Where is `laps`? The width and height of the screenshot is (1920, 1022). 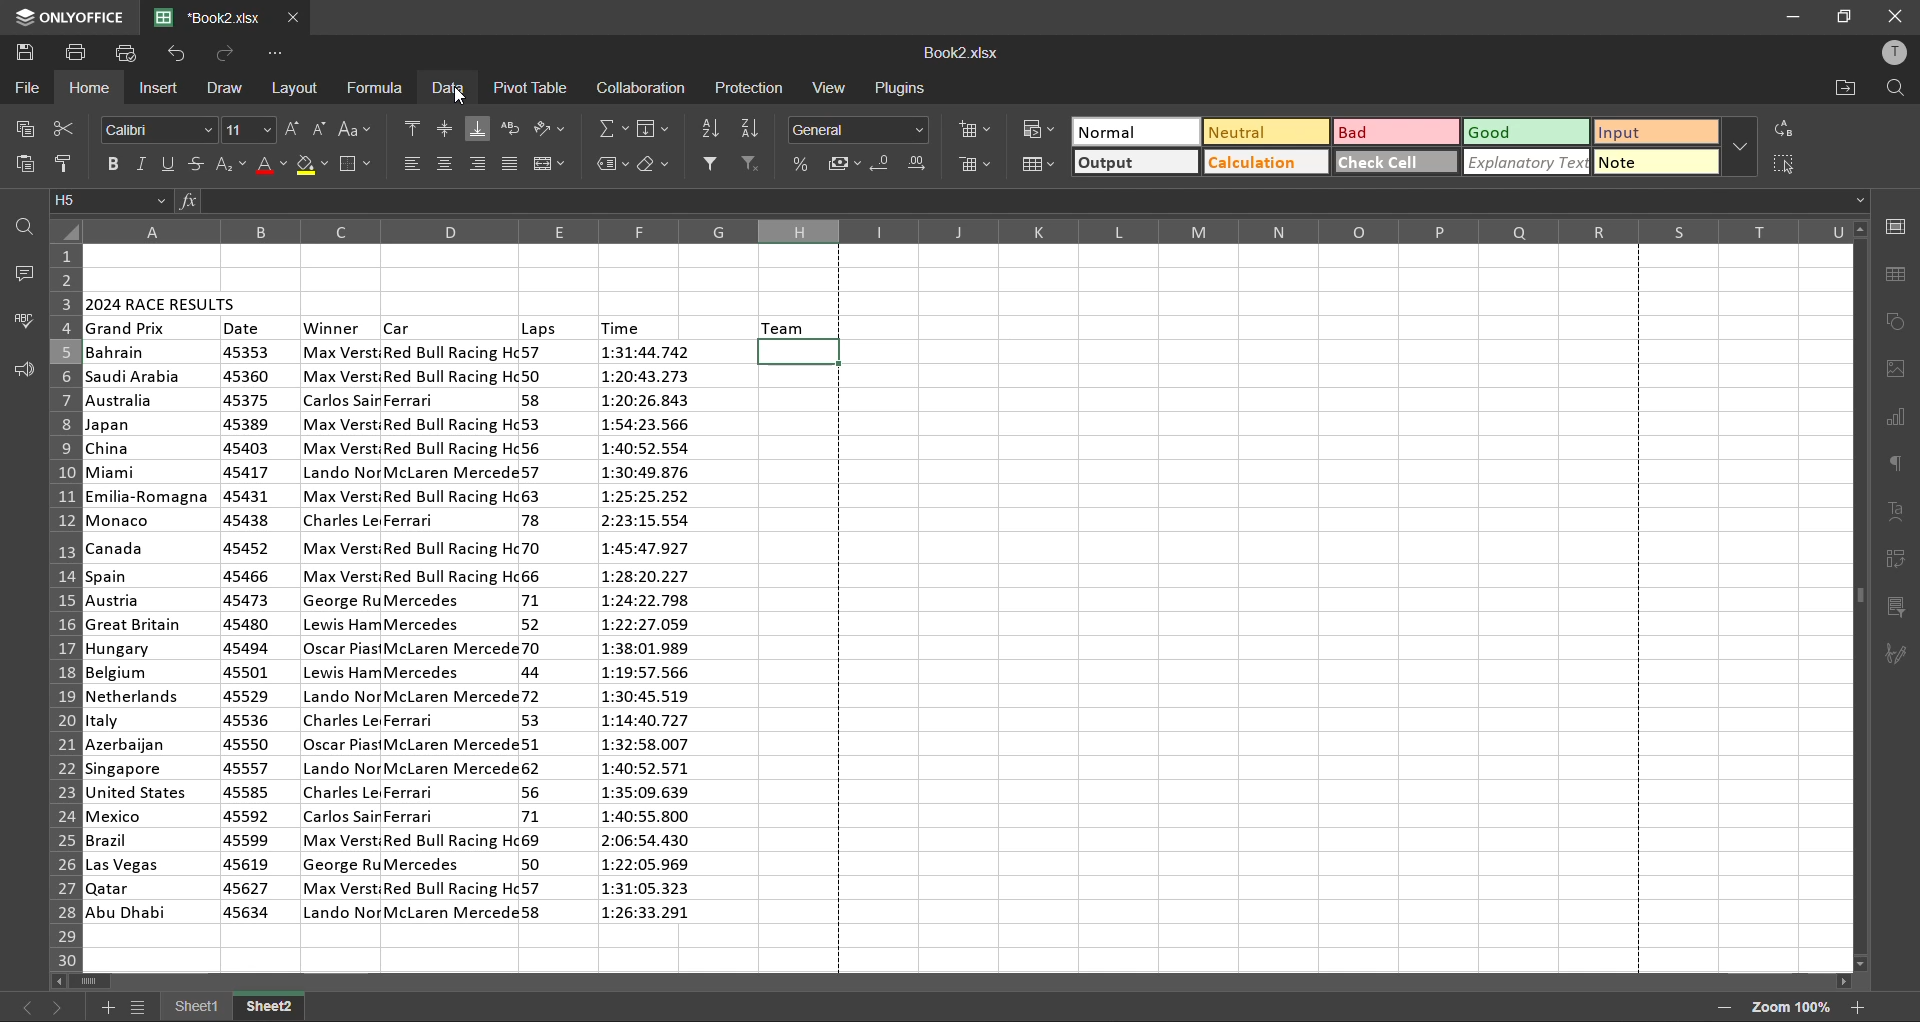
laps is located at coordinates (536, 635).